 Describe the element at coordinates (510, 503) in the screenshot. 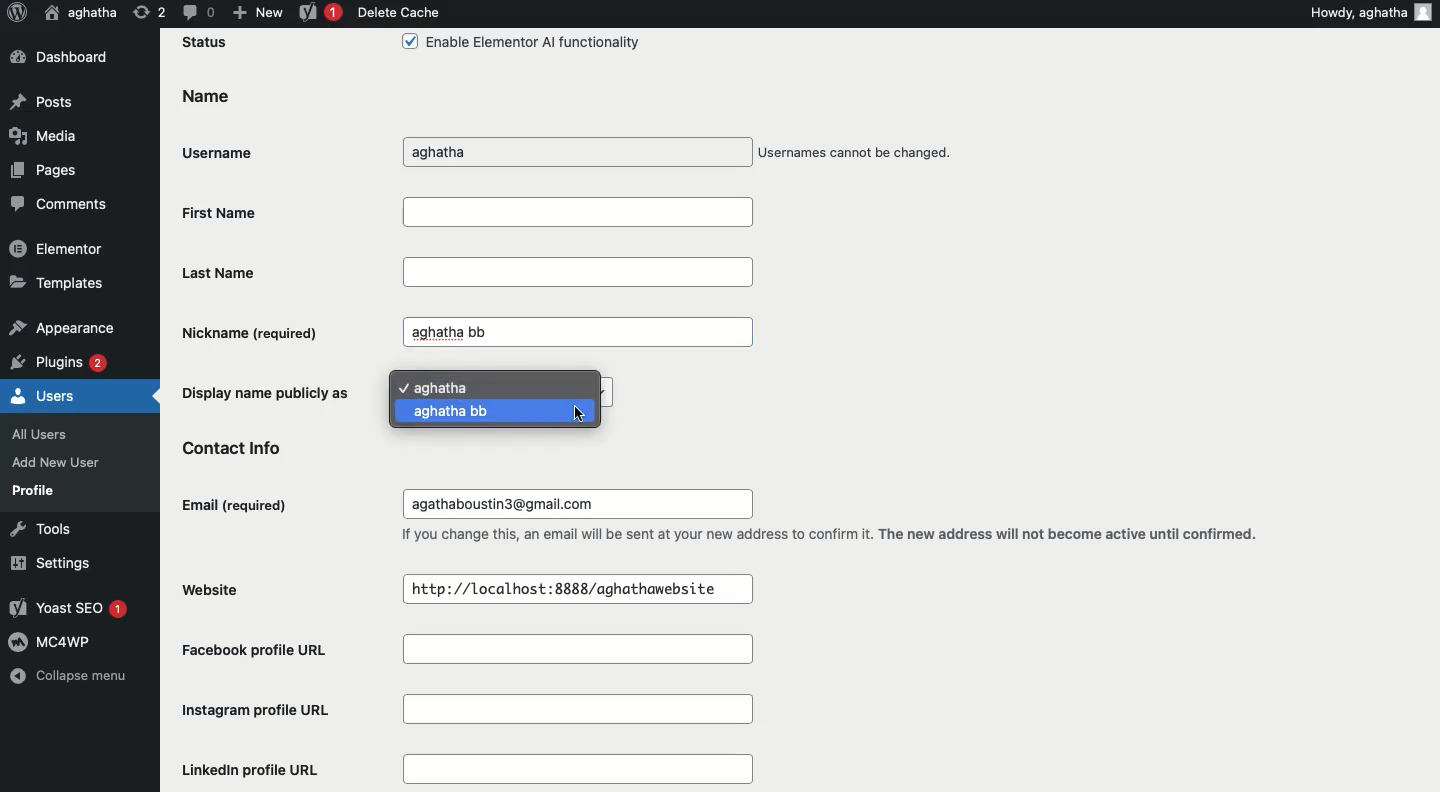

I see `agathaboustin3@gmail.com` at that location.